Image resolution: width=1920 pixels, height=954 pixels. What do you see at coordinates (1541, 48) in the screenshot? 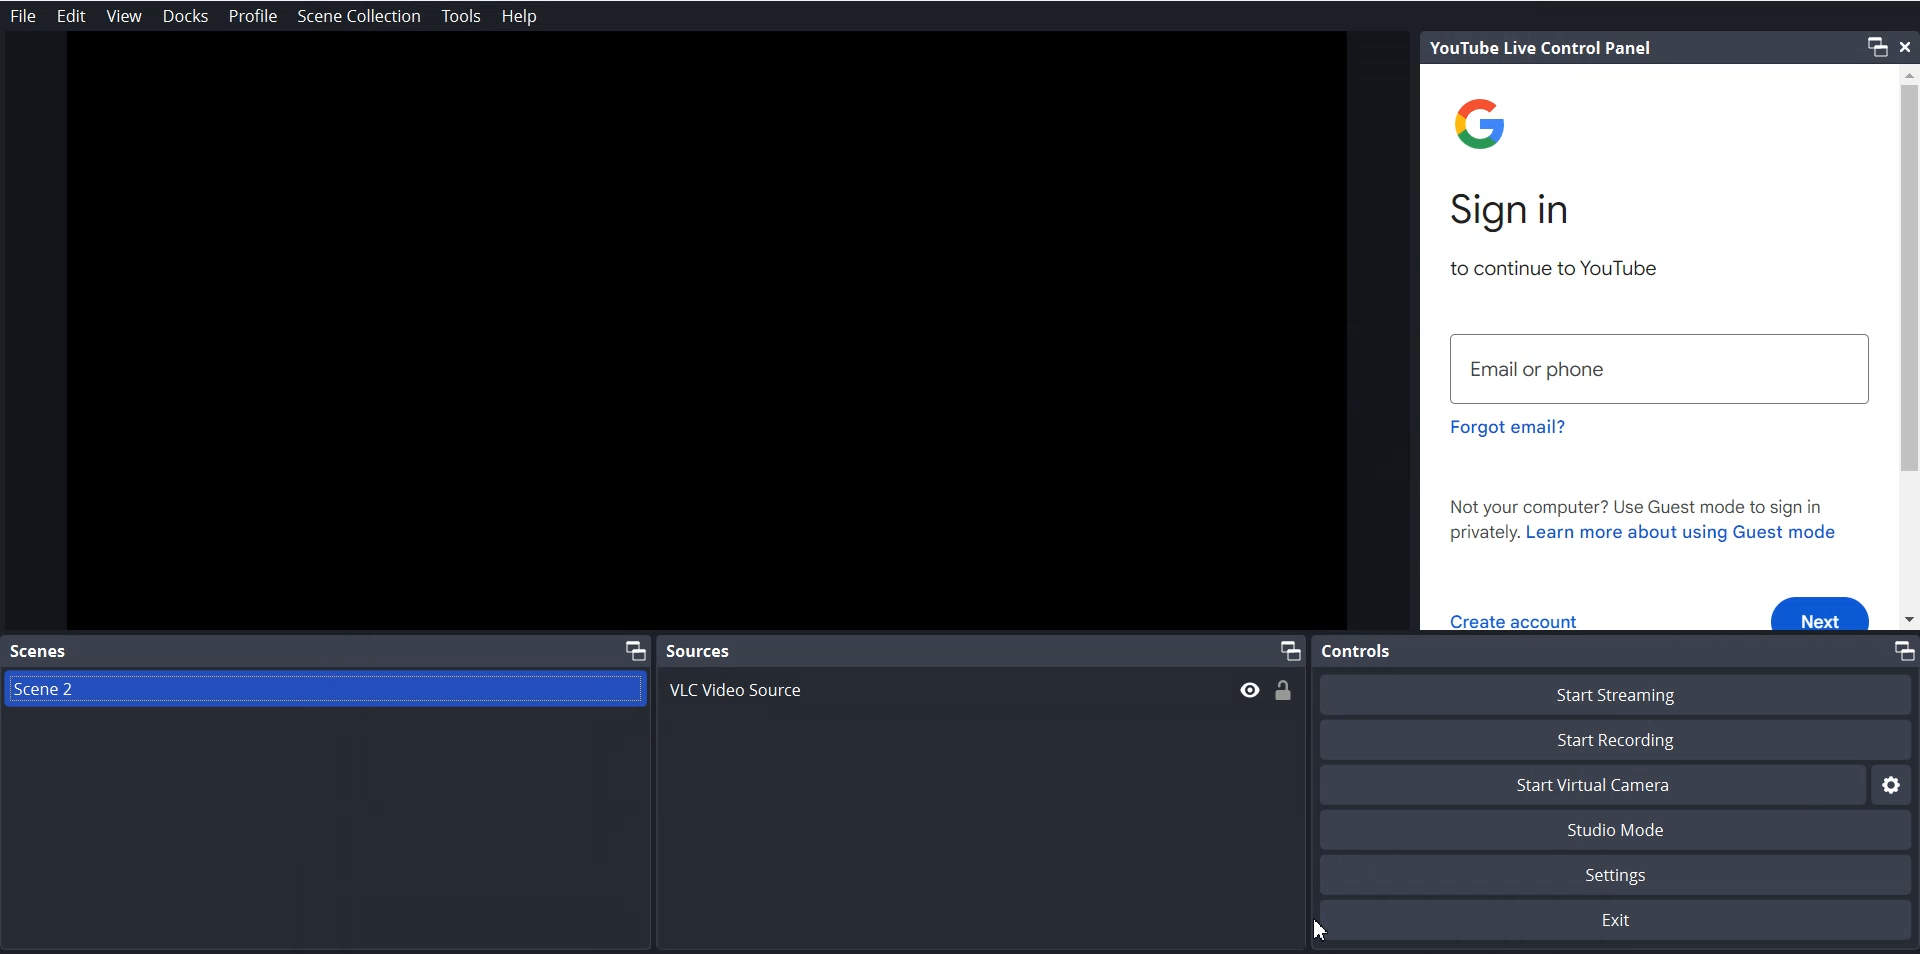
I see `Youtube live control panel` at bounding box center [1541, 48].